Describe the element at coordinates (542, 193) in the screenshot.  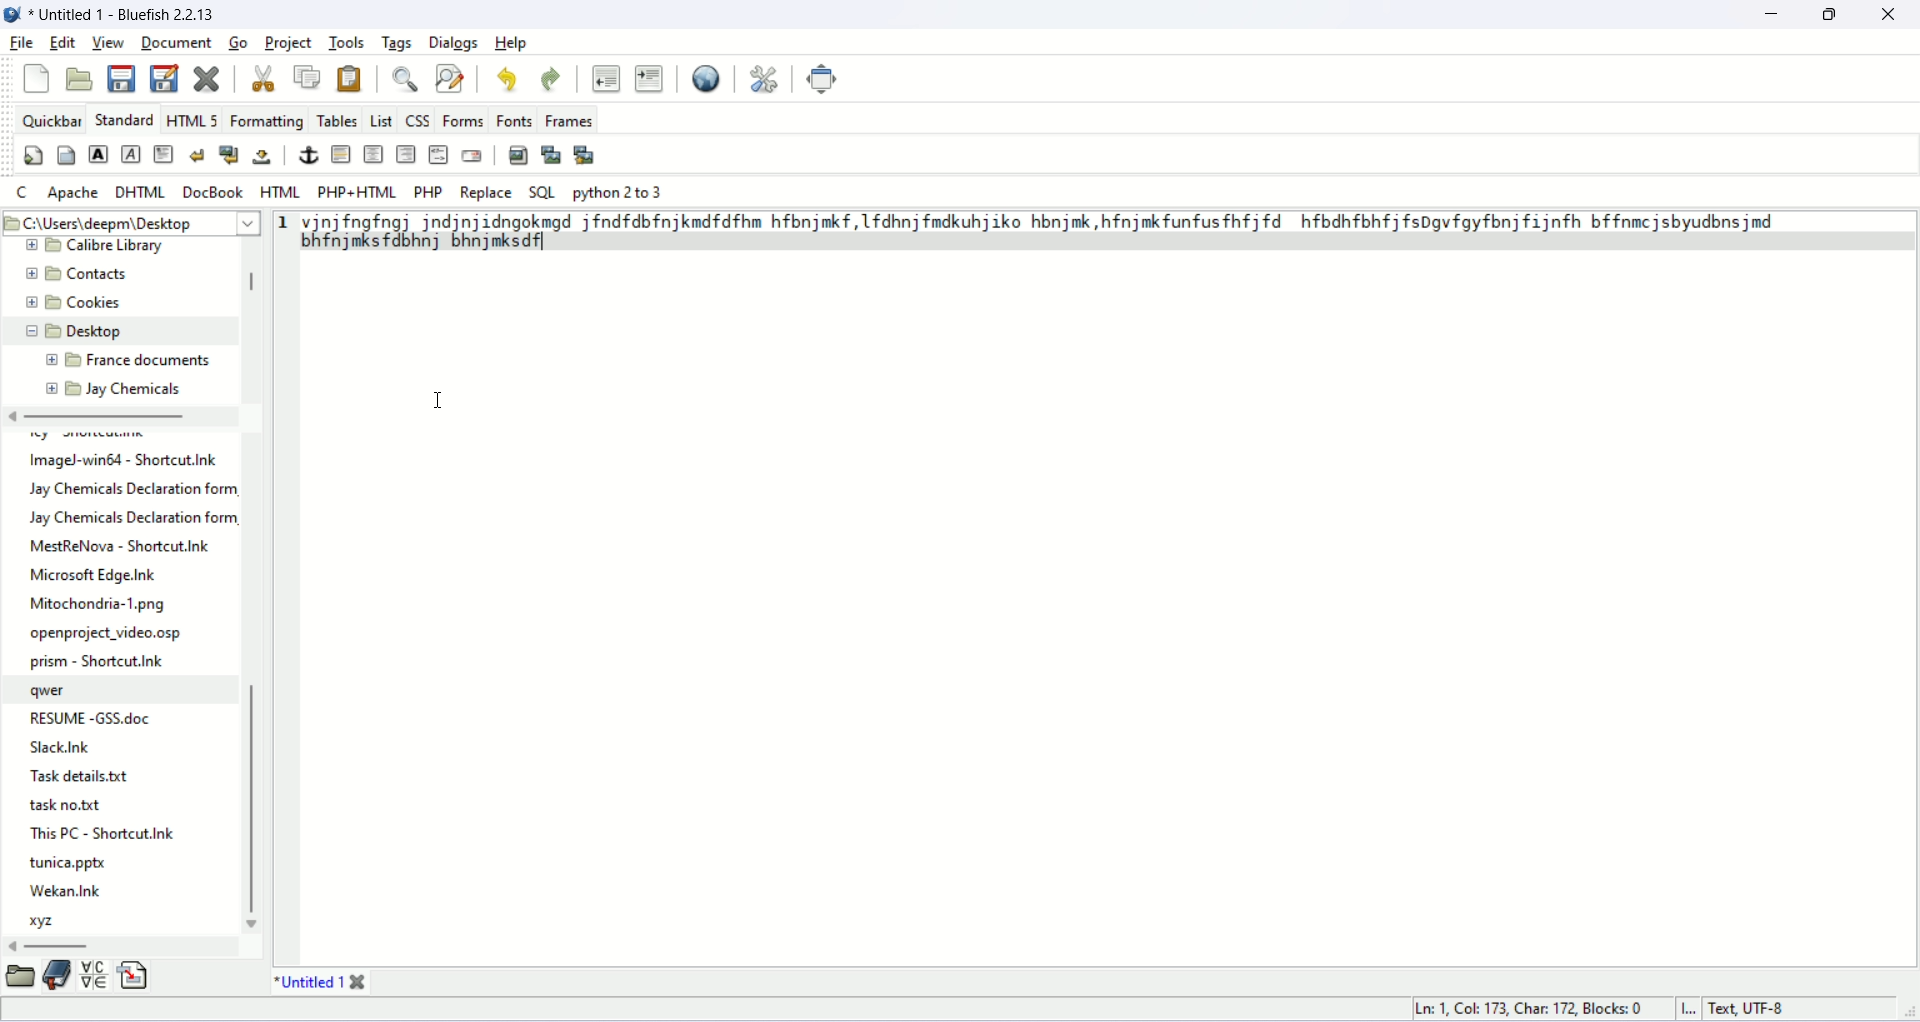
I see `SQL` at that location.